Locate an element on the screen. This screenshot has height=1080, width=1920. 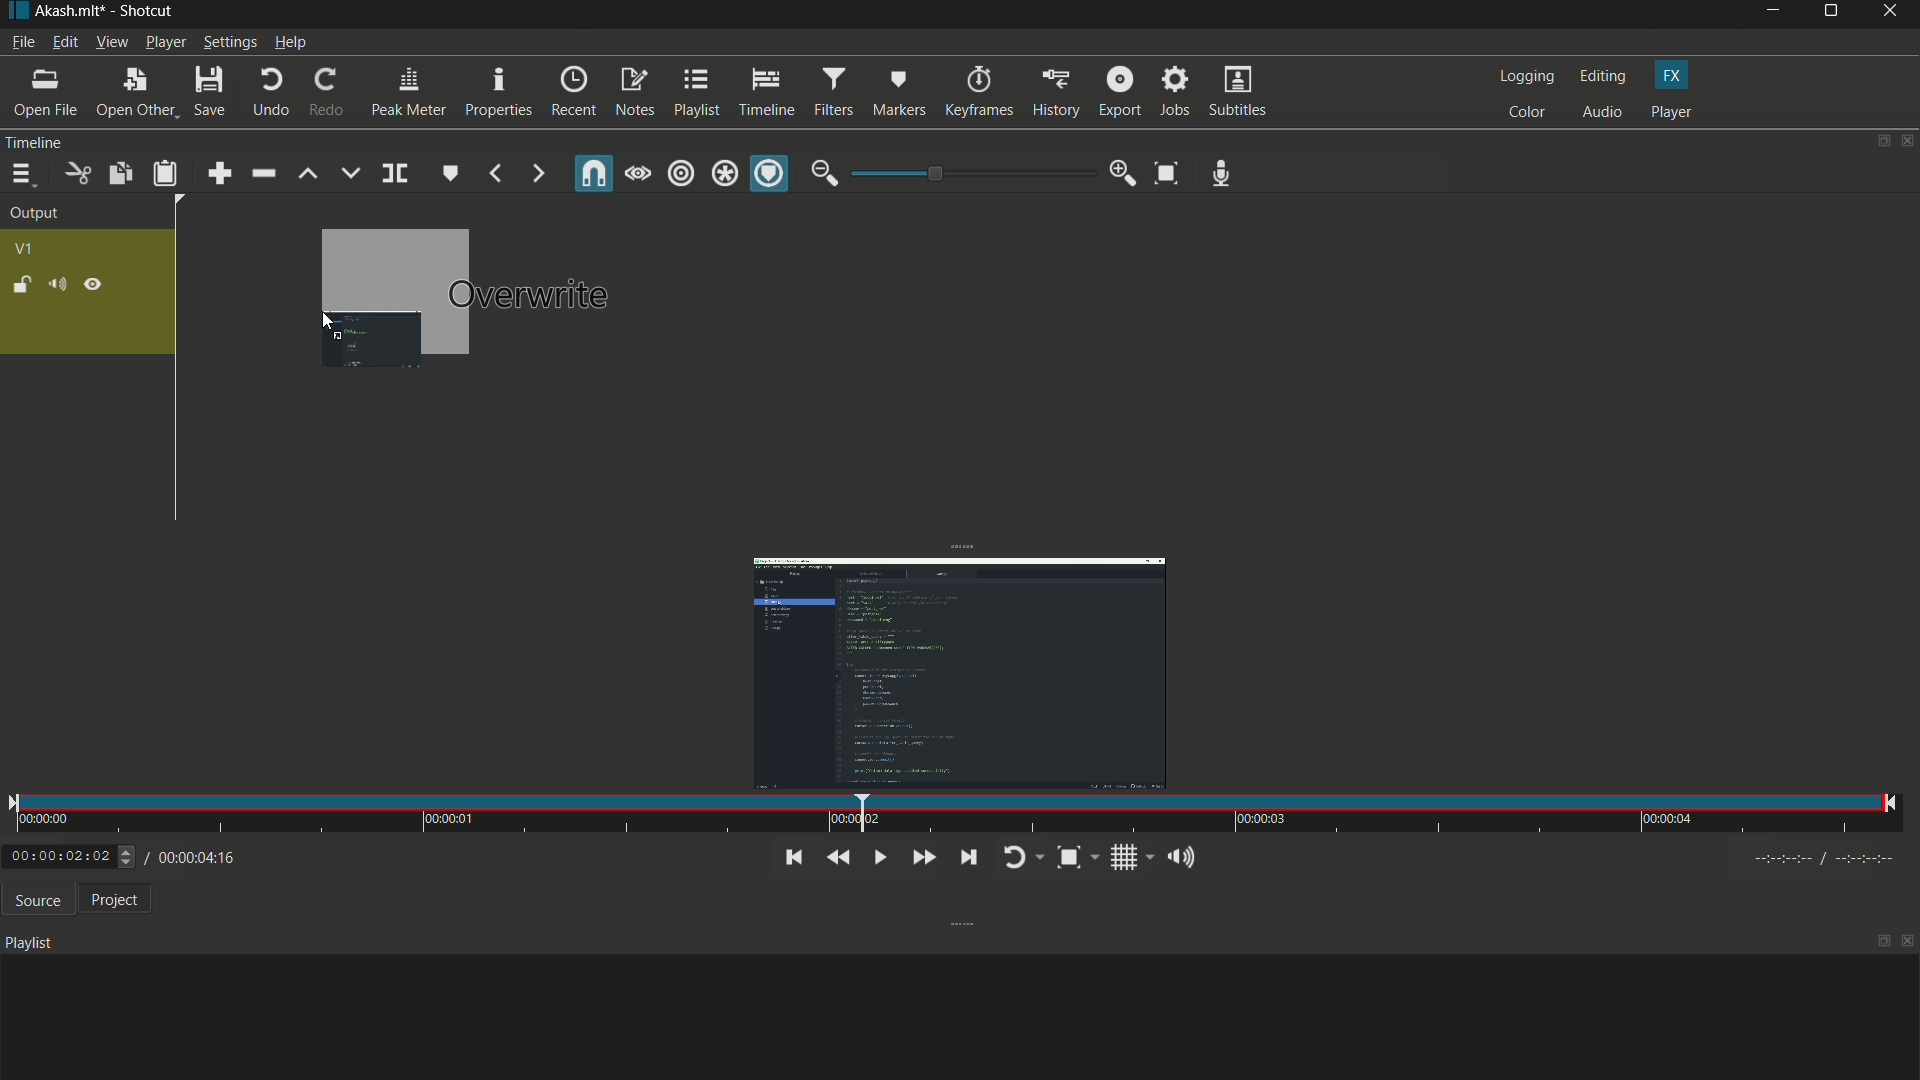
undo is located at coordinates (266, 93).